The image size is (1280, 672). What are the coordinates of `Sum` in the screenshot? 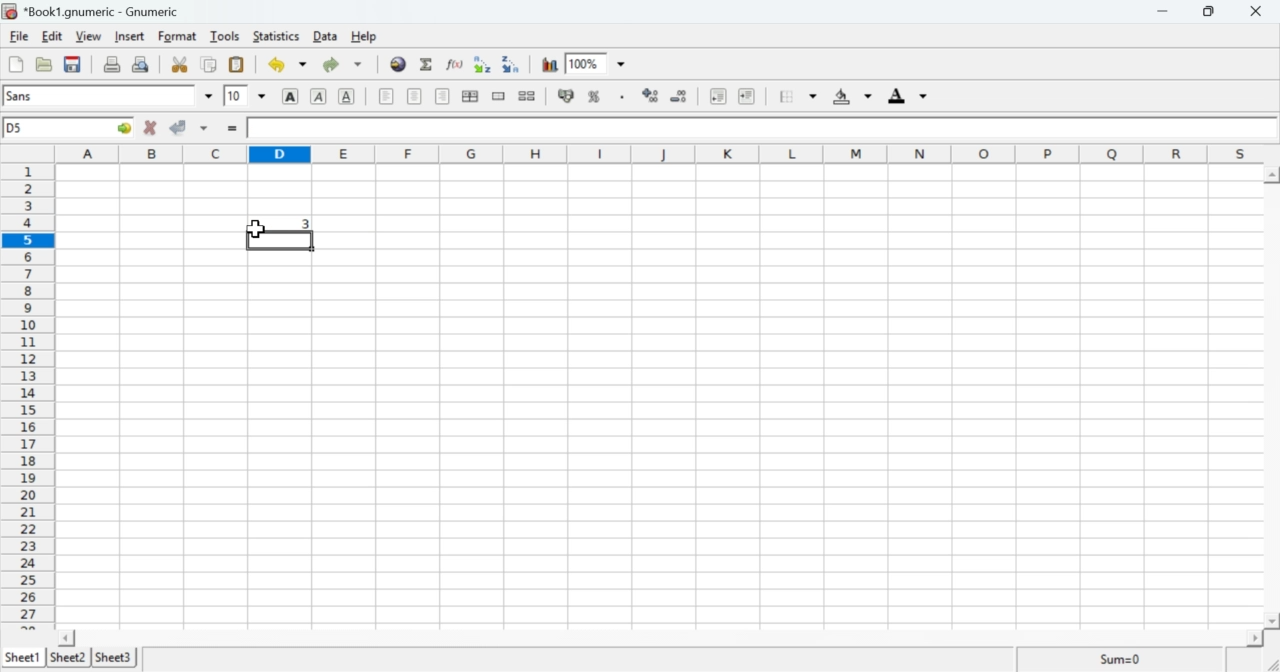 It's located at (428, 65).